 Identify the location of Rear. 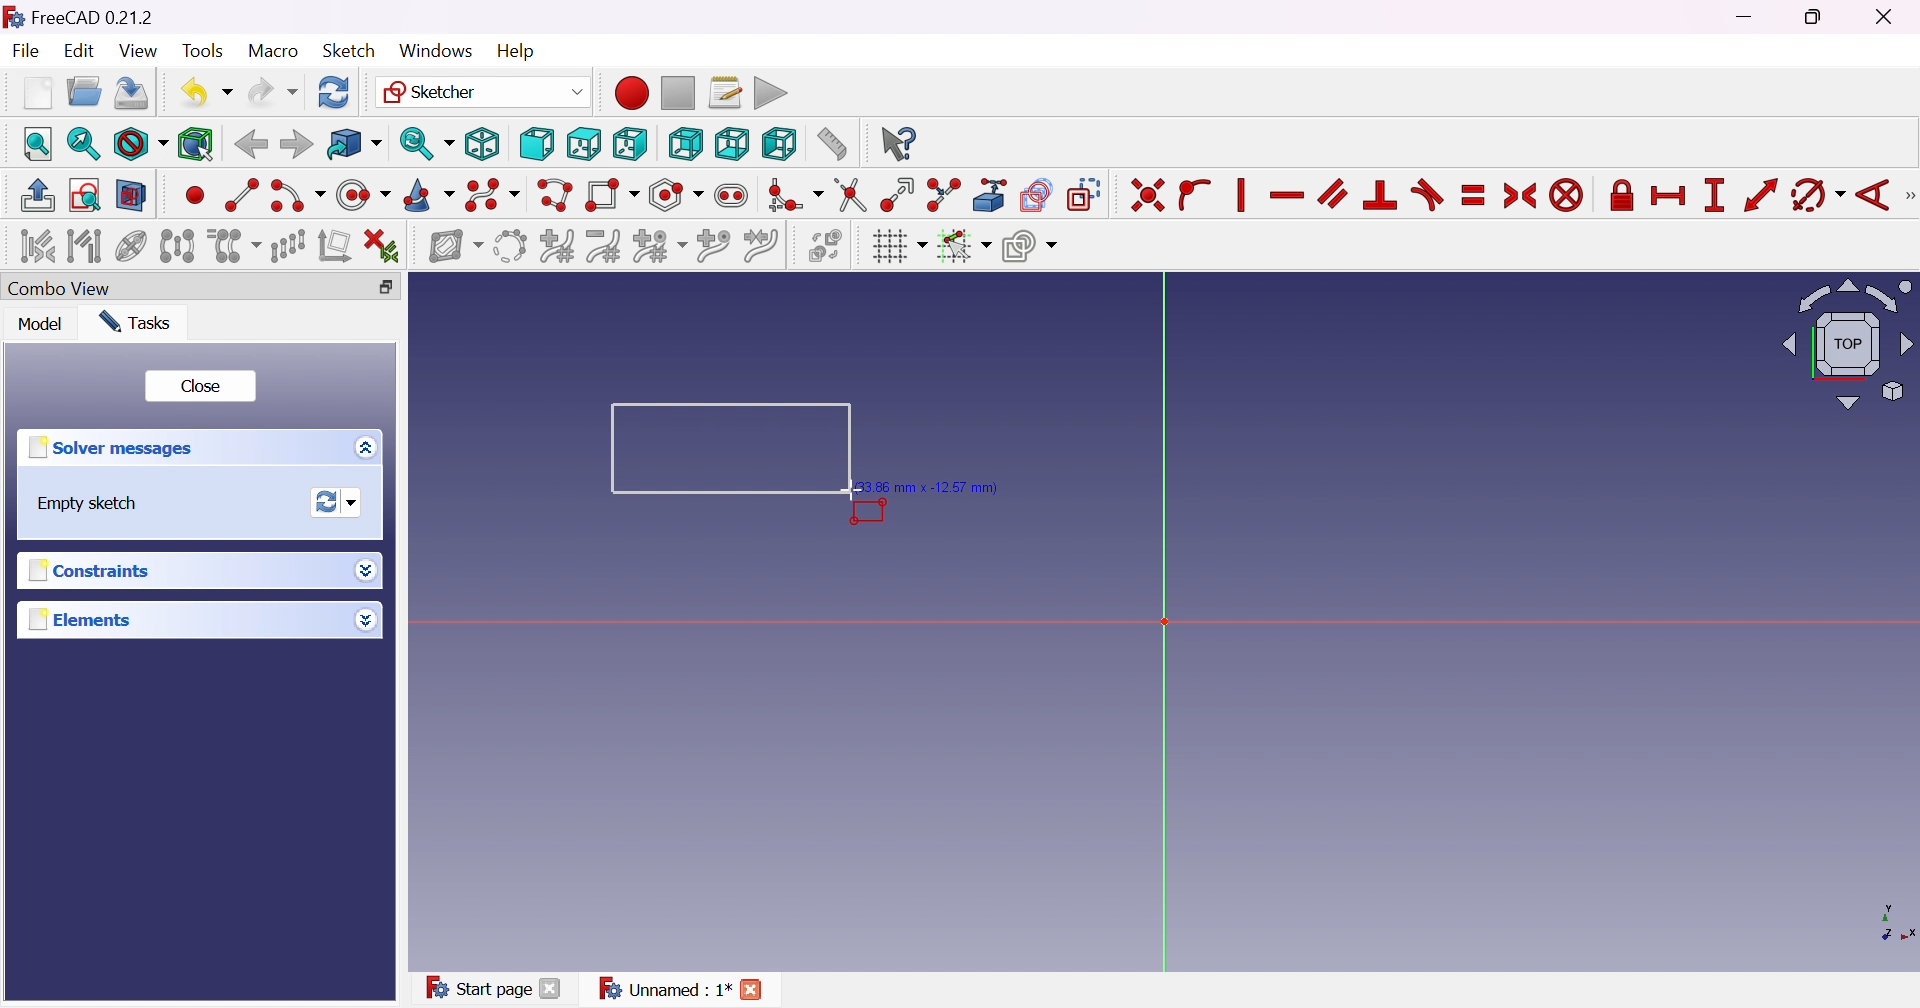
(686, 145).